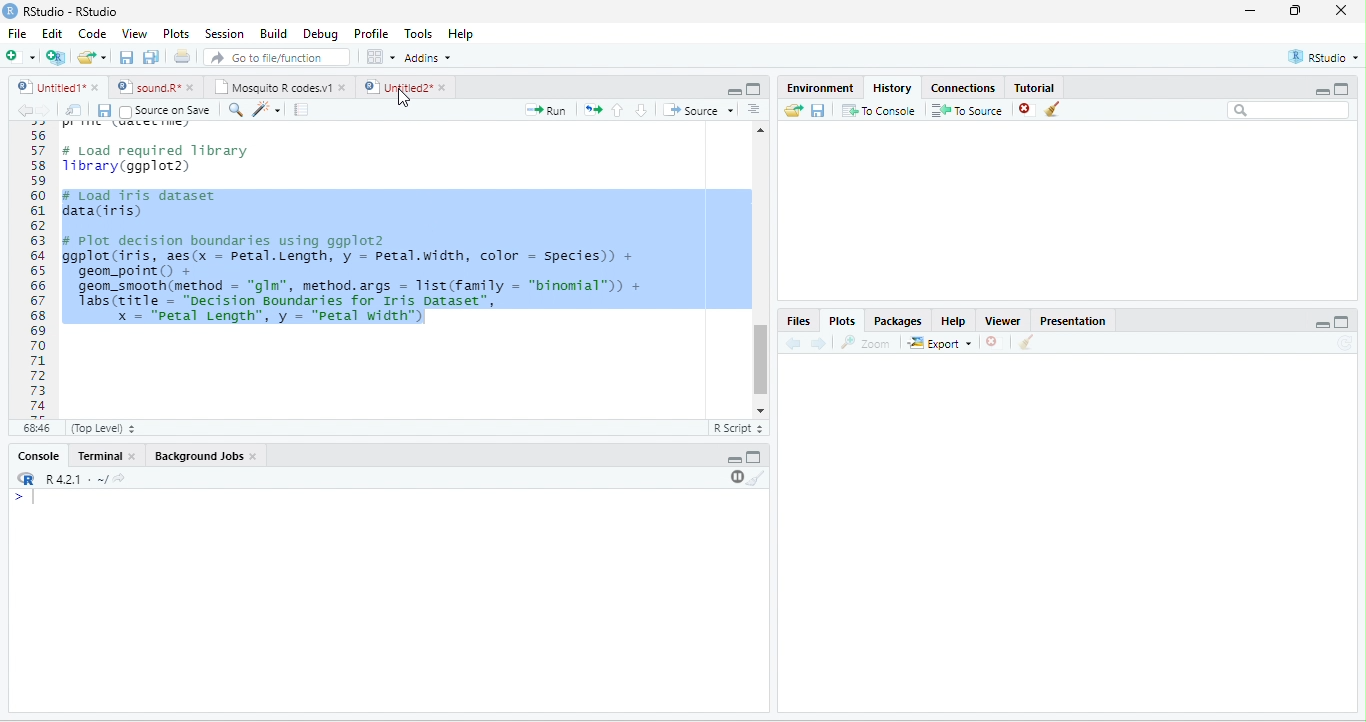 This screenshot has height=722, width=1366. What do you see at coordinates (97, 87) in the screenshot?
I see `close` at bounding box center [97, 87].